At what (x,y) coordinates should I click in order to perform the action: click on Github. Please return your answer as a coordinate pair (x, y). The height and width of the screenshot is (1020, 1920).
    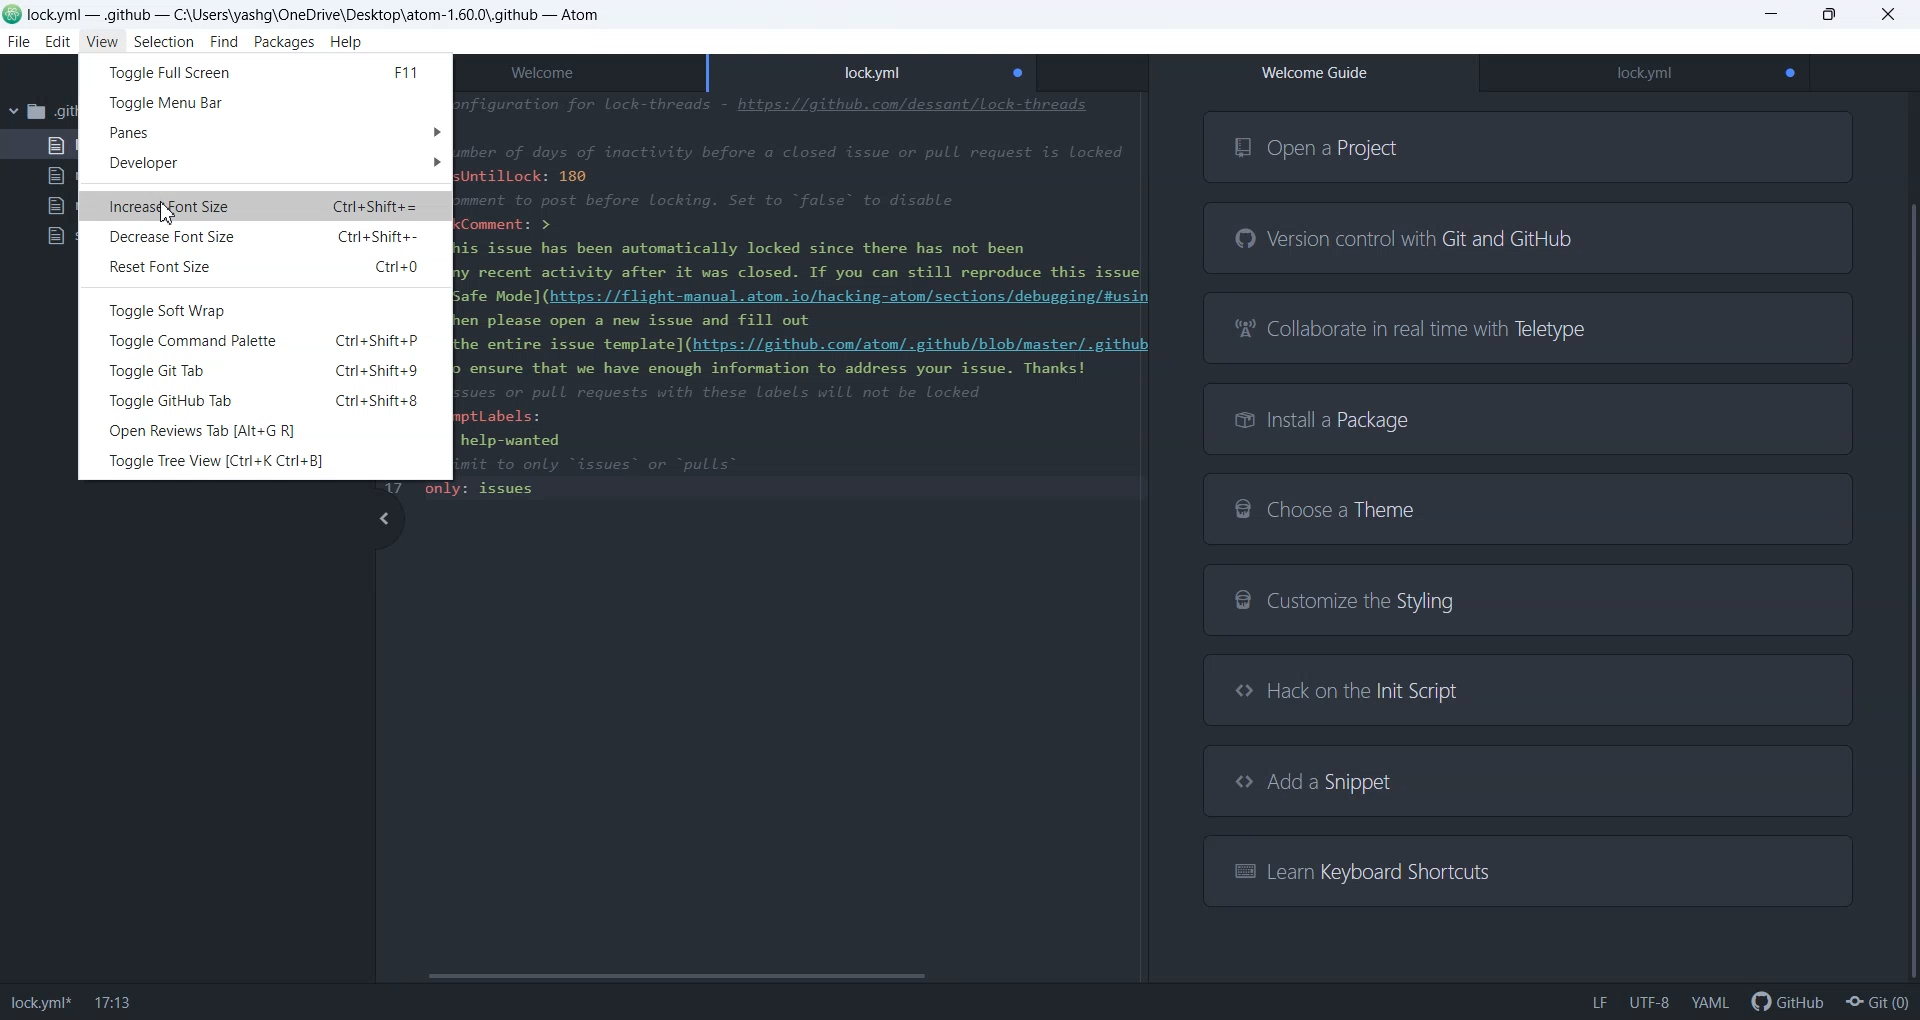
    Looking at the image, I should click on (1784, 1001).